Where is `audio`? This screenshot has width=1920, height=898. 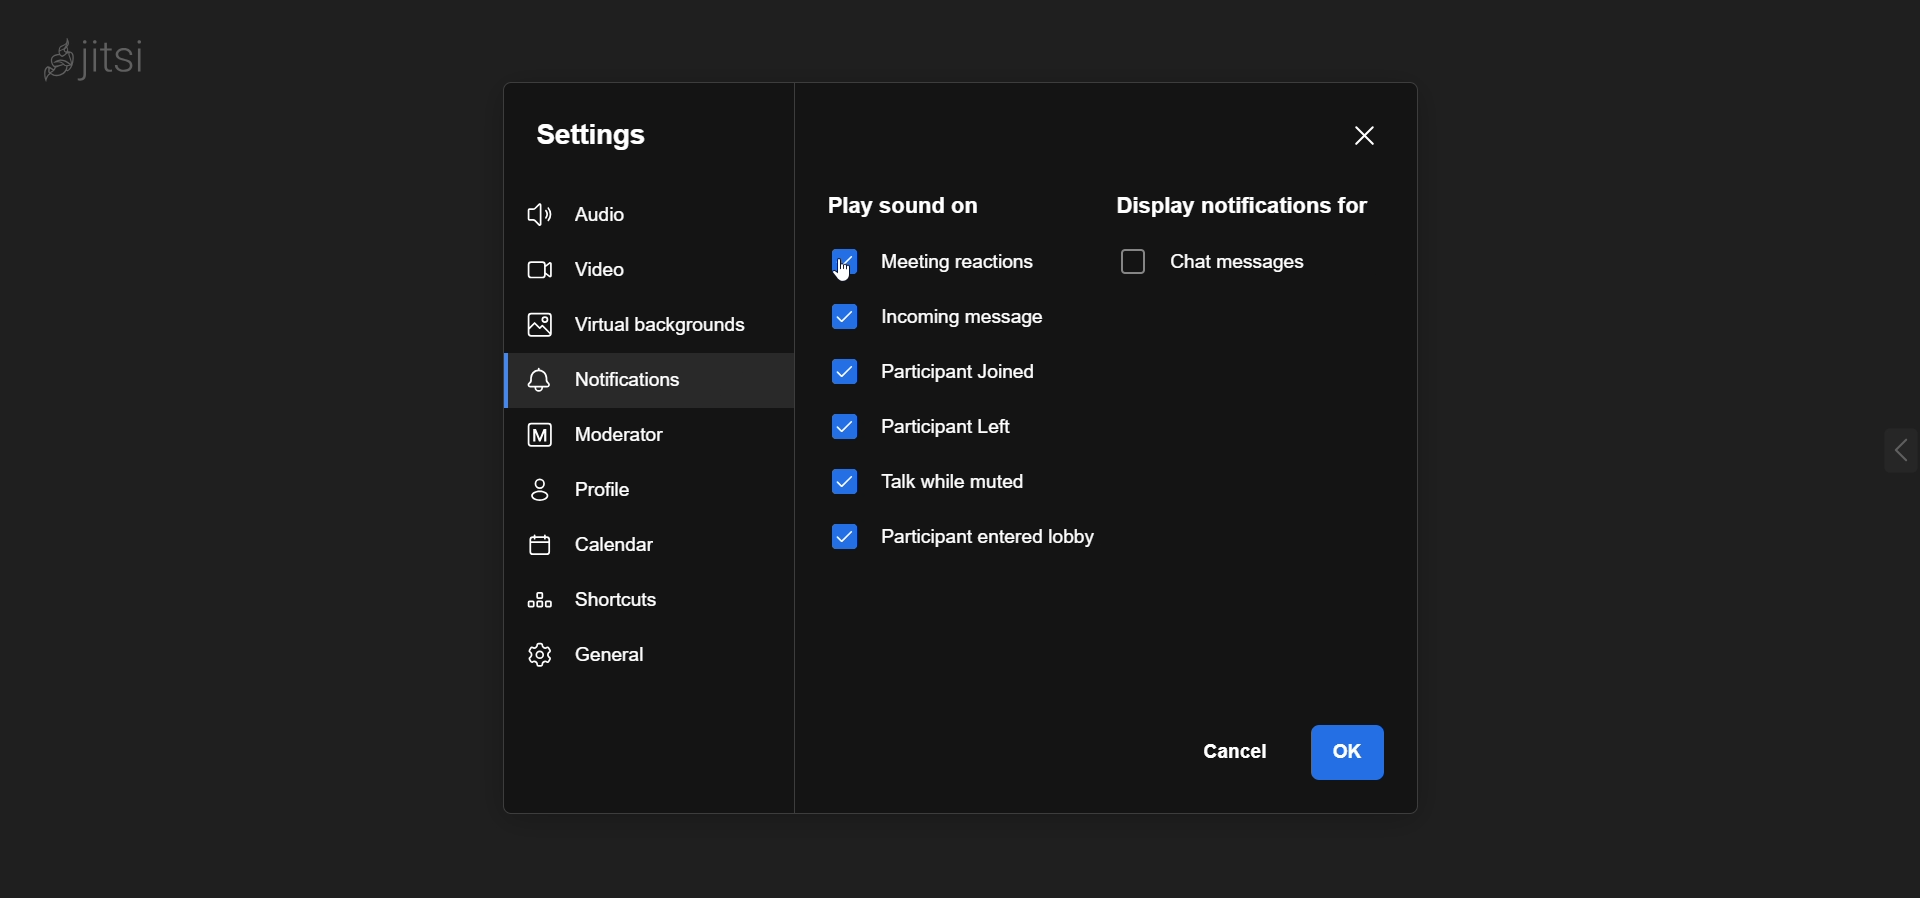
audio is located at coordinates (582, 213).